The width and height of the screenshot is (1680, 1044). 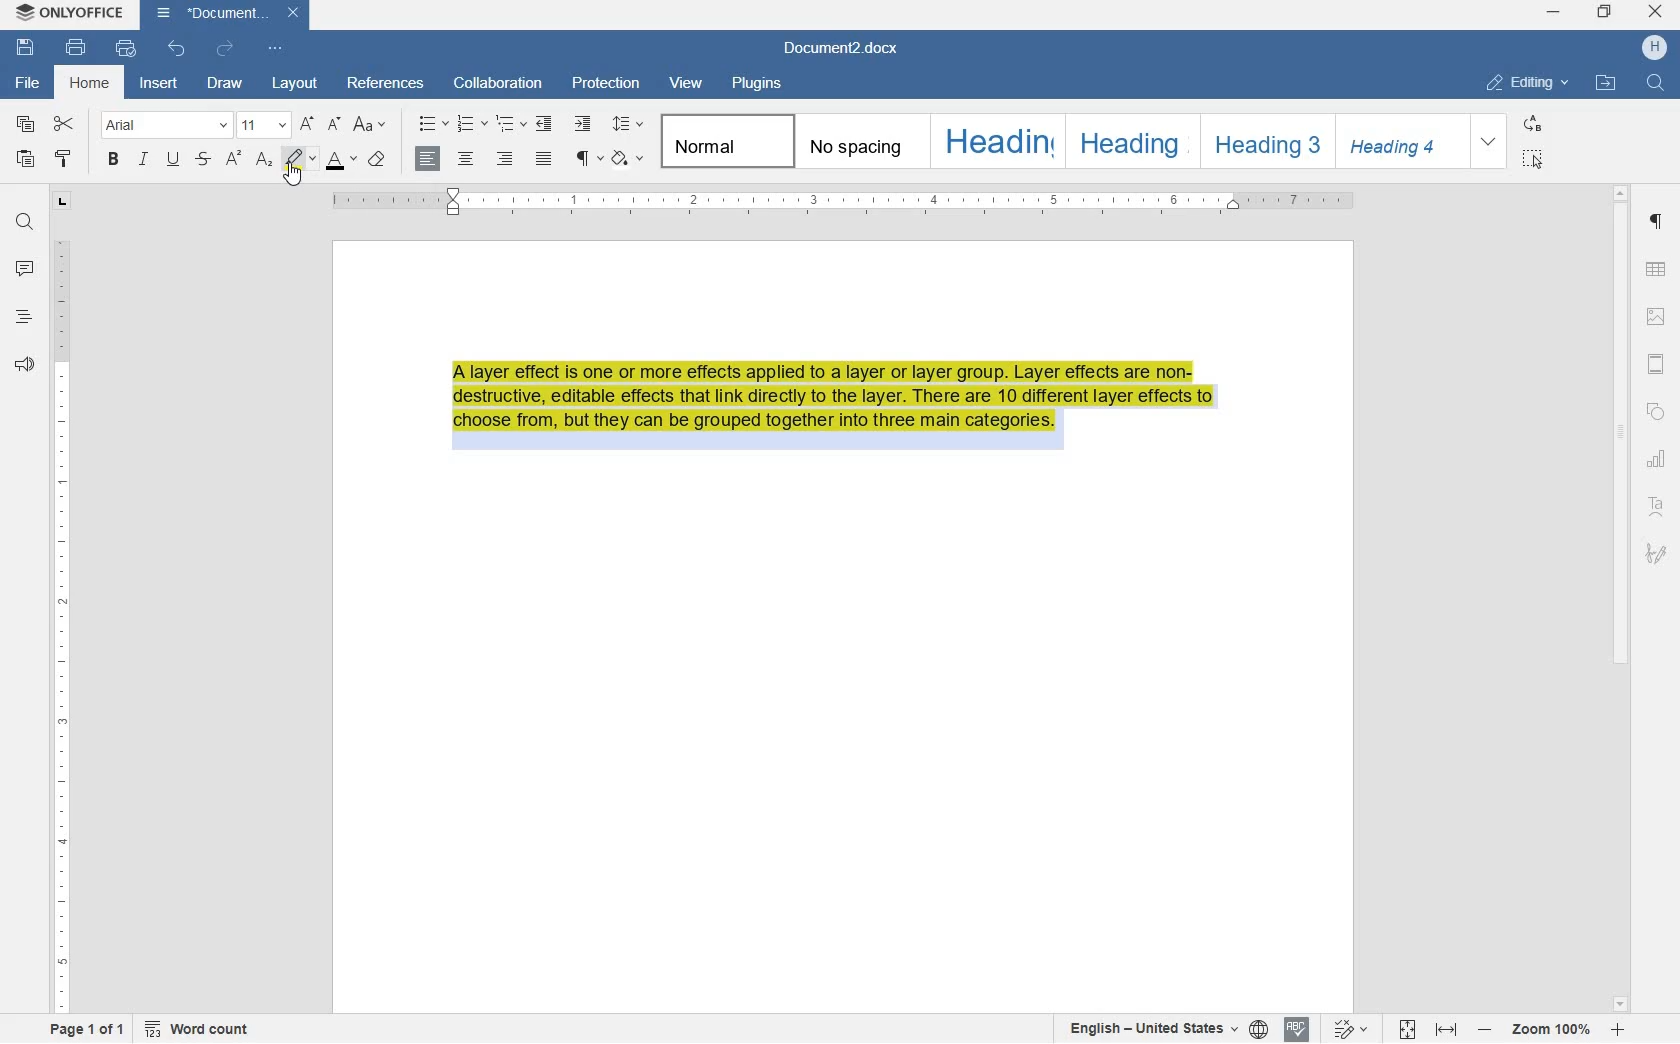 What do you see at coordinates (472, 123) in the screenshot?
I see `NUMBERING` at bounding box center [472, 123].